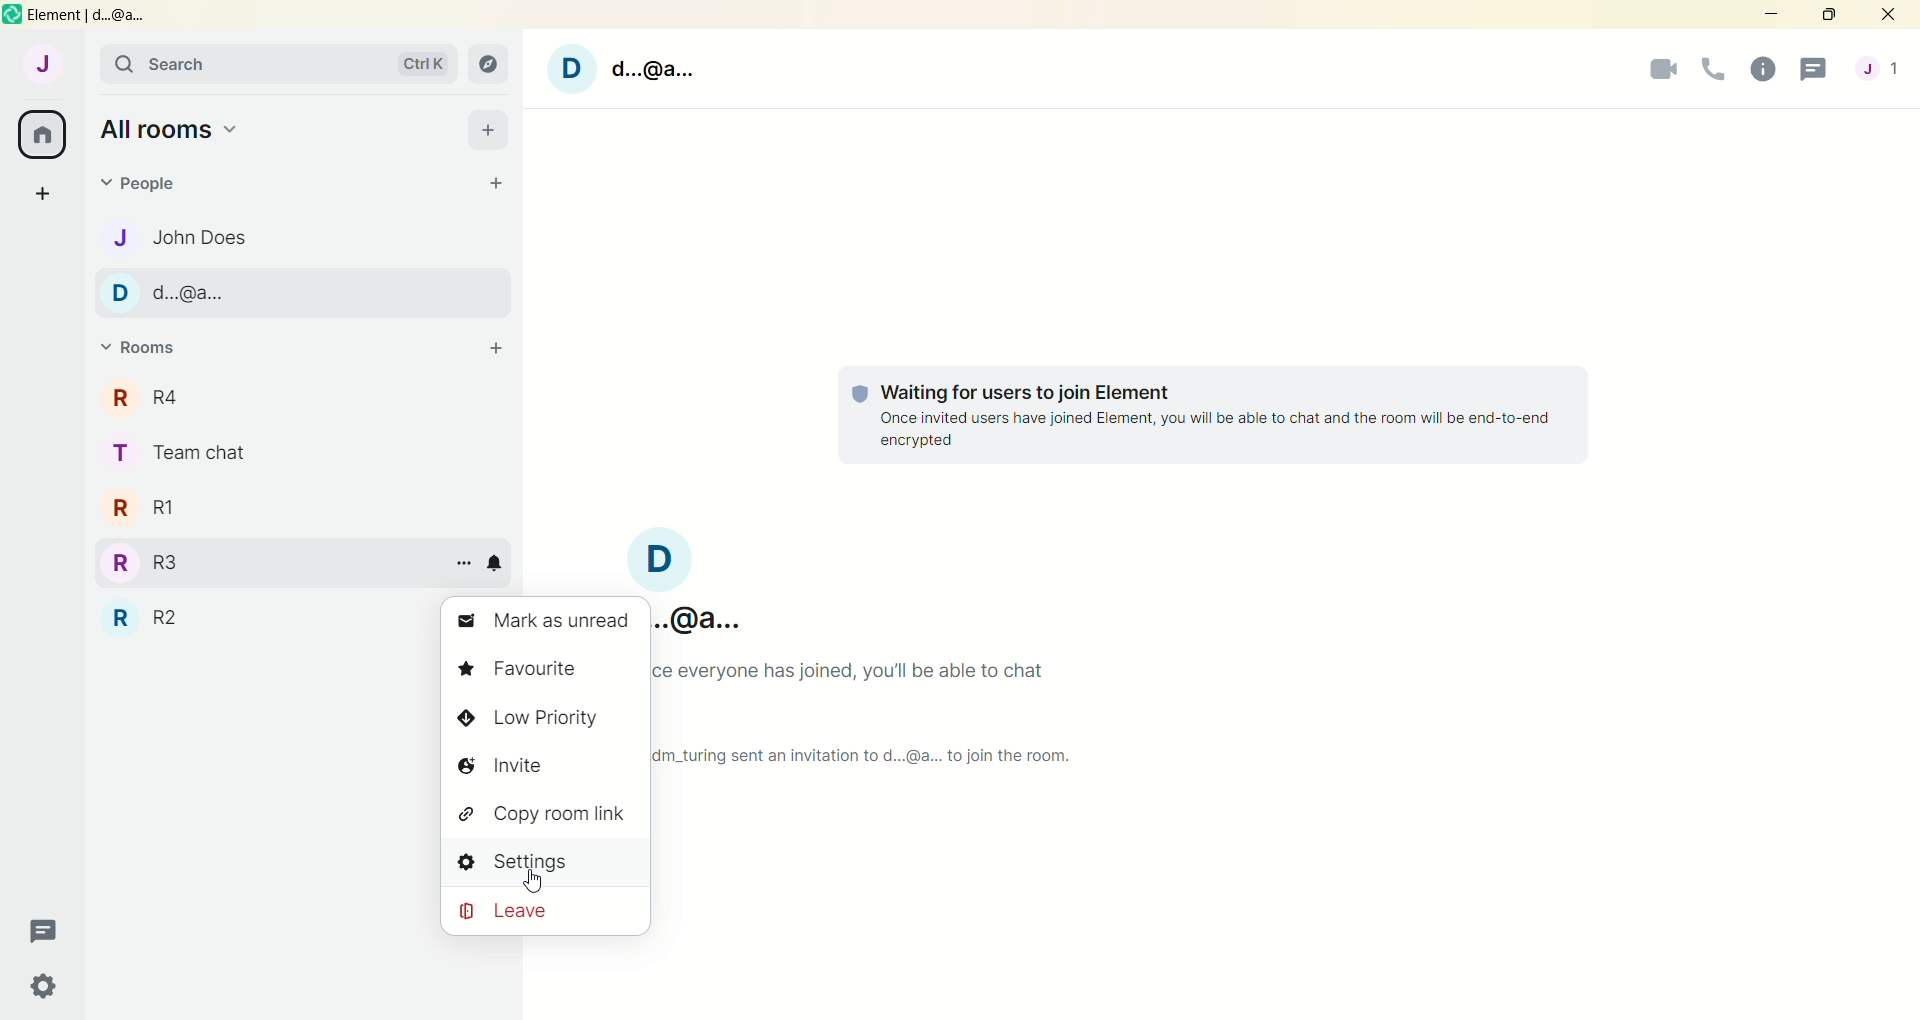 The height and width of the screenshot is (1020, 1920). What do you see at coordinates (682, 557) in the screenshot?
I see `account: d...@a...` at bounding box center [682, 557].